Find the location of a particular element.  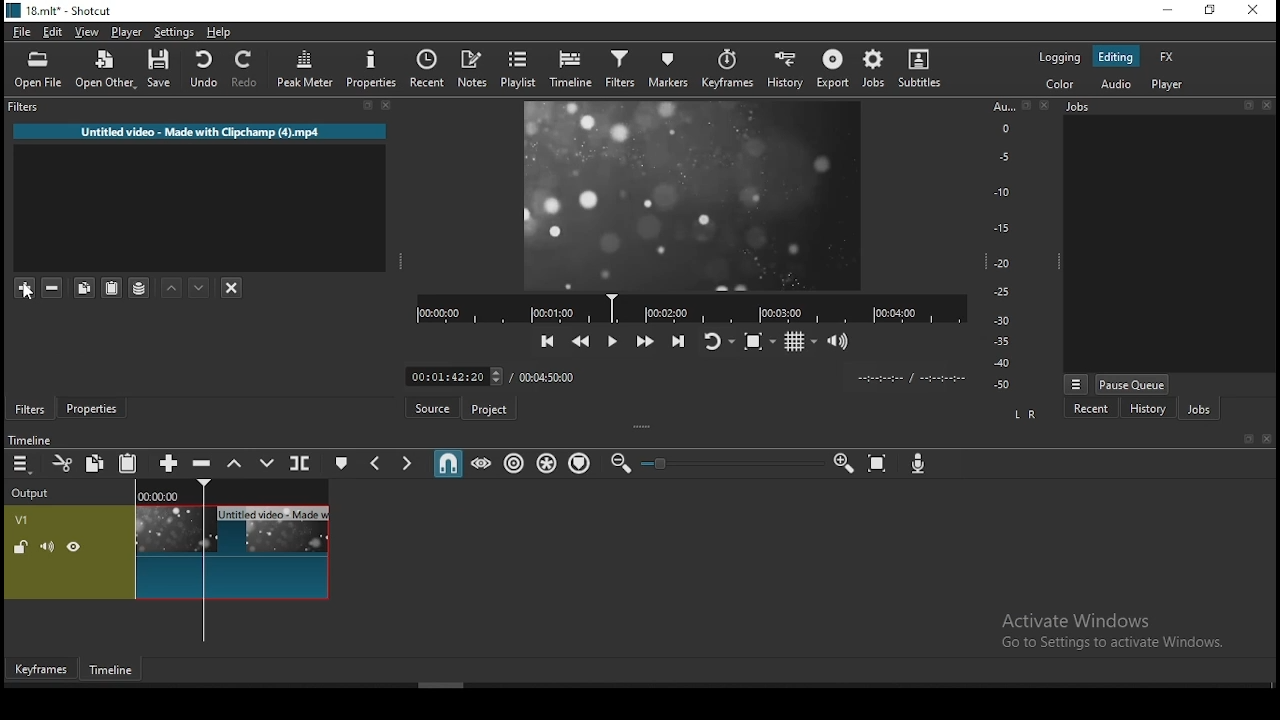

undo is located at coordinates (203, 69).